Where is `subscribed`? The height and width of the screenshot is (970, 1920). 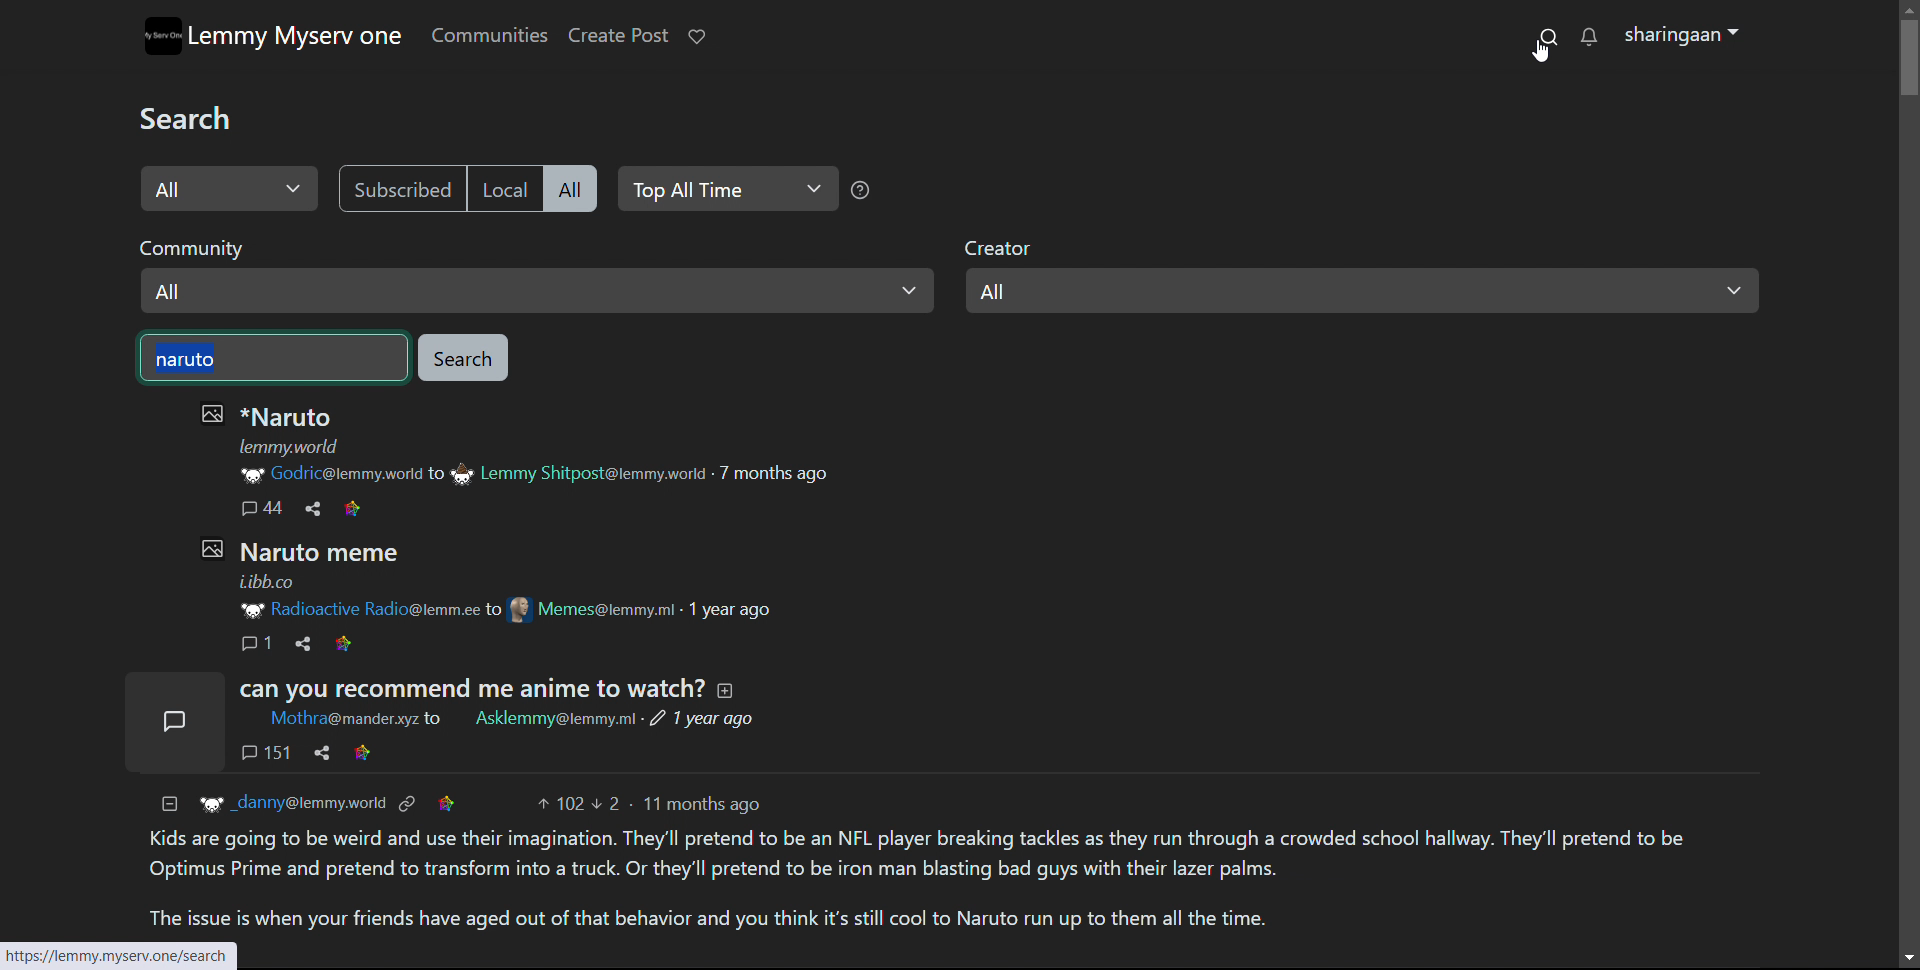
subscribed is located at coordinates (400, 188).